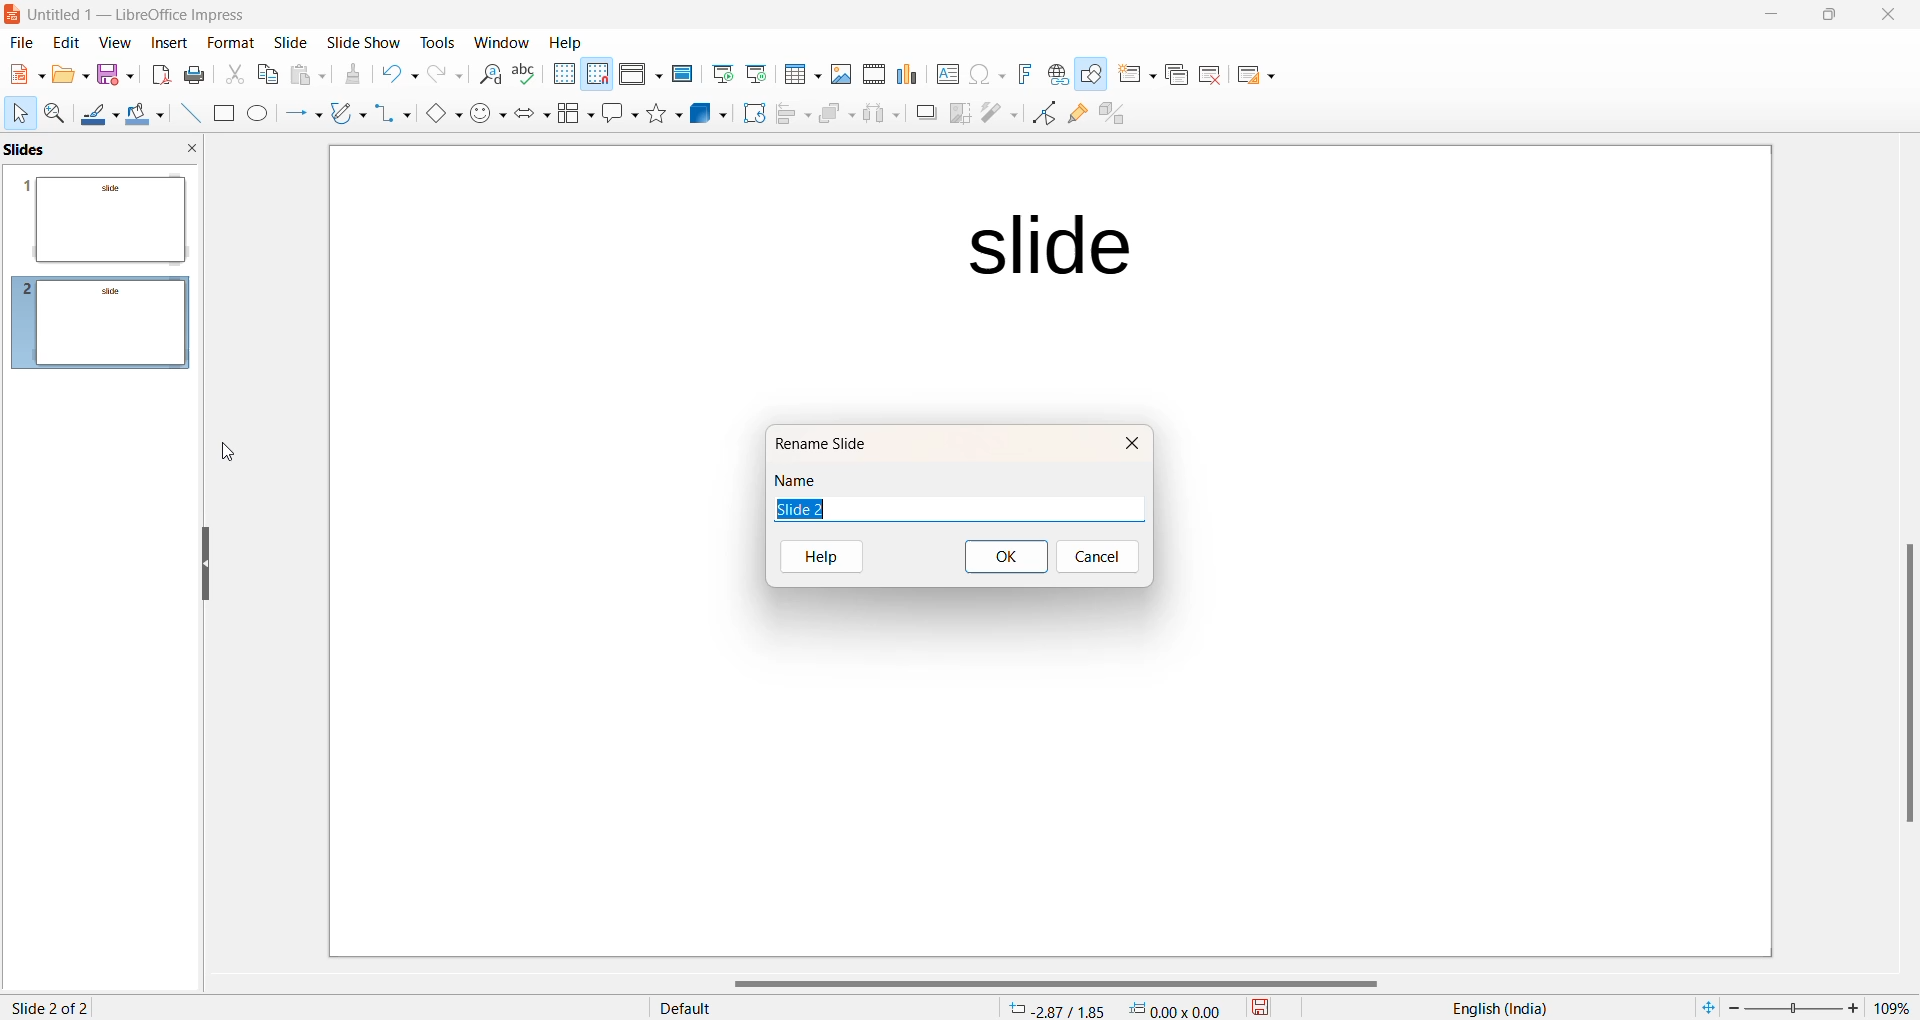 Image resolution: width=1920 pixels, height=1020 pixels. Describe the element at coordinates (598, 74) in the screenshot. I see `Snap to grid` at that location.